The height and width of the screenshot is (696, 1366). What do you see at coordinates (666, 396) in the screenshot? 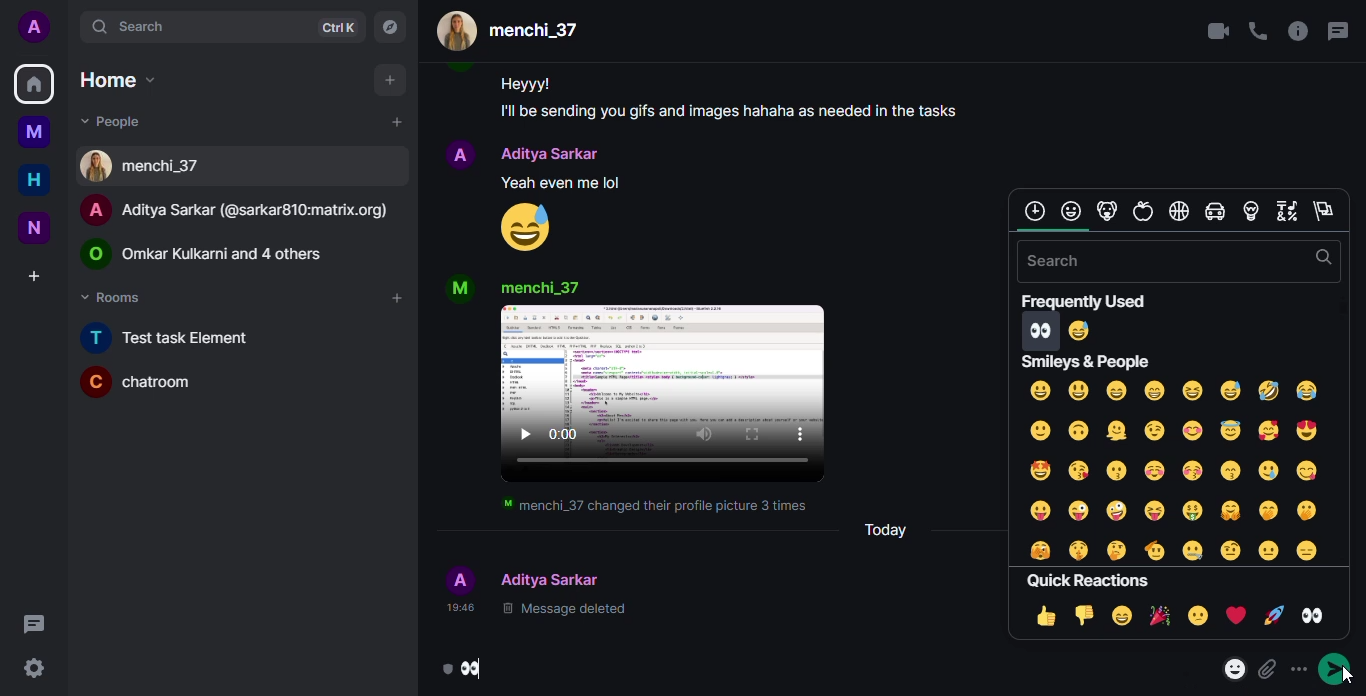
I see `video` at bounding box center [666, 396].